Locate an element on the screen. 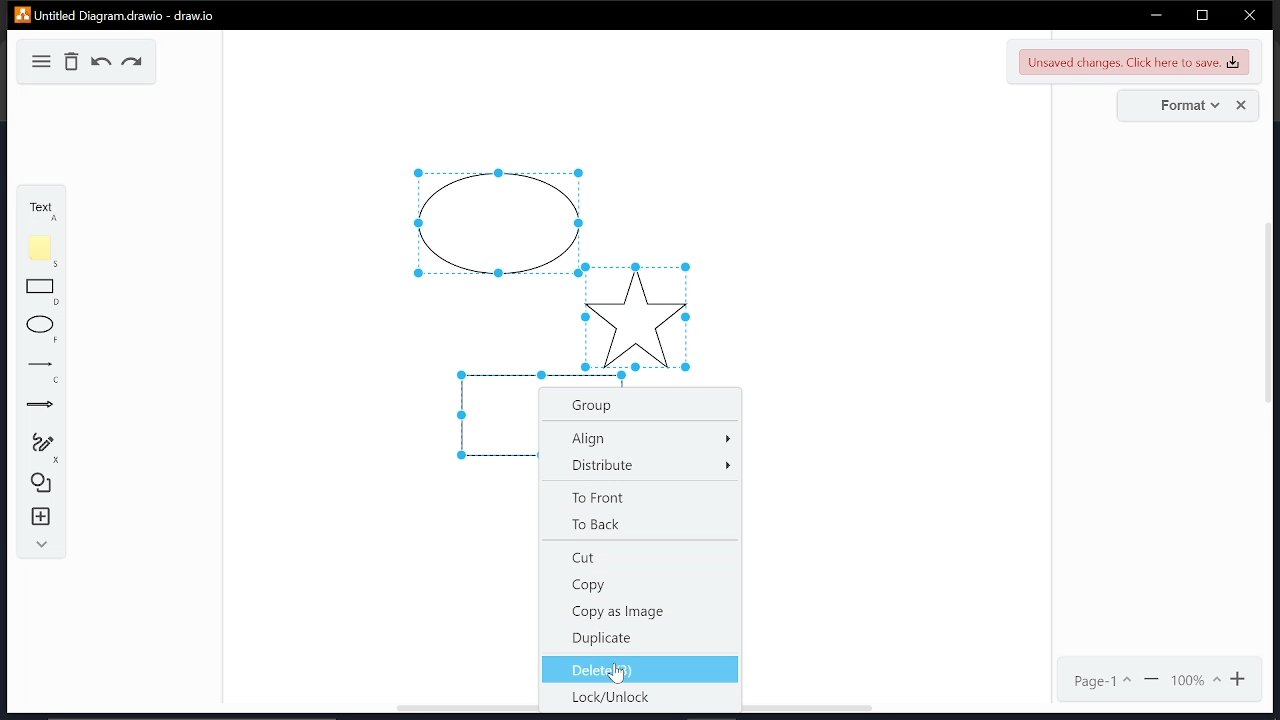 This screenshot has height=720, width=1280. align is located at coordinates (643, 437).